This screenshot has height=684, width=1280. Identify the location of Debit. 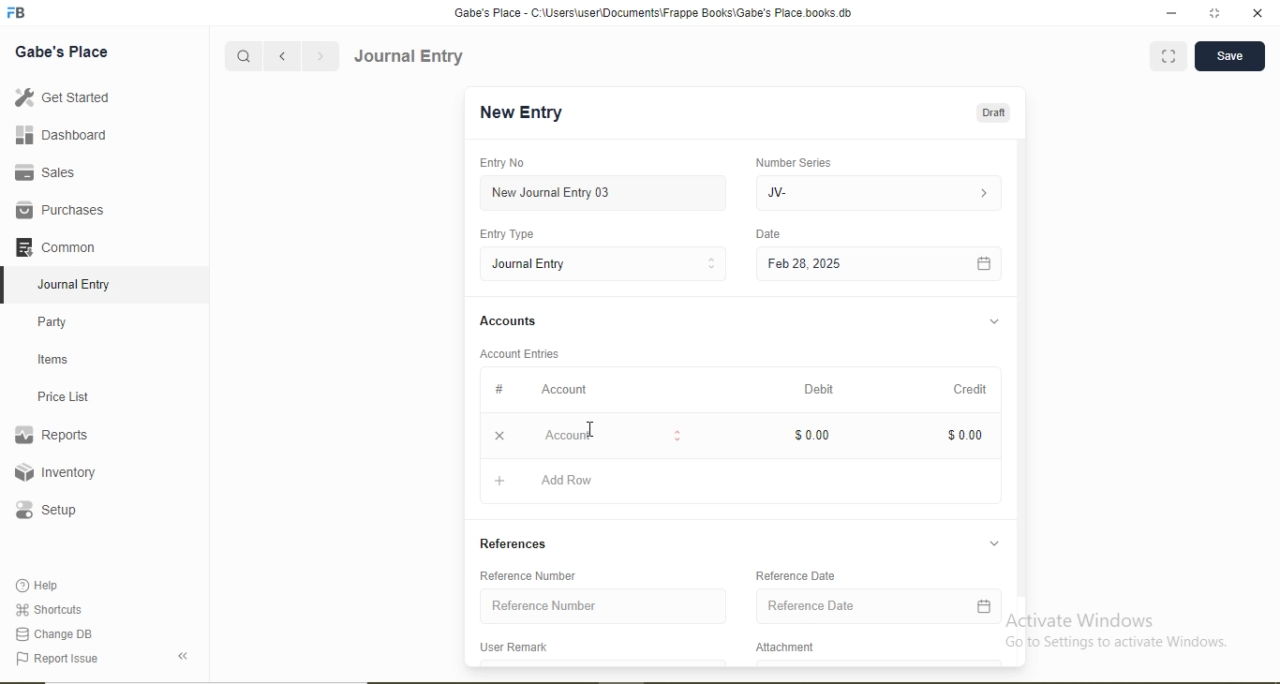
(819, 389).